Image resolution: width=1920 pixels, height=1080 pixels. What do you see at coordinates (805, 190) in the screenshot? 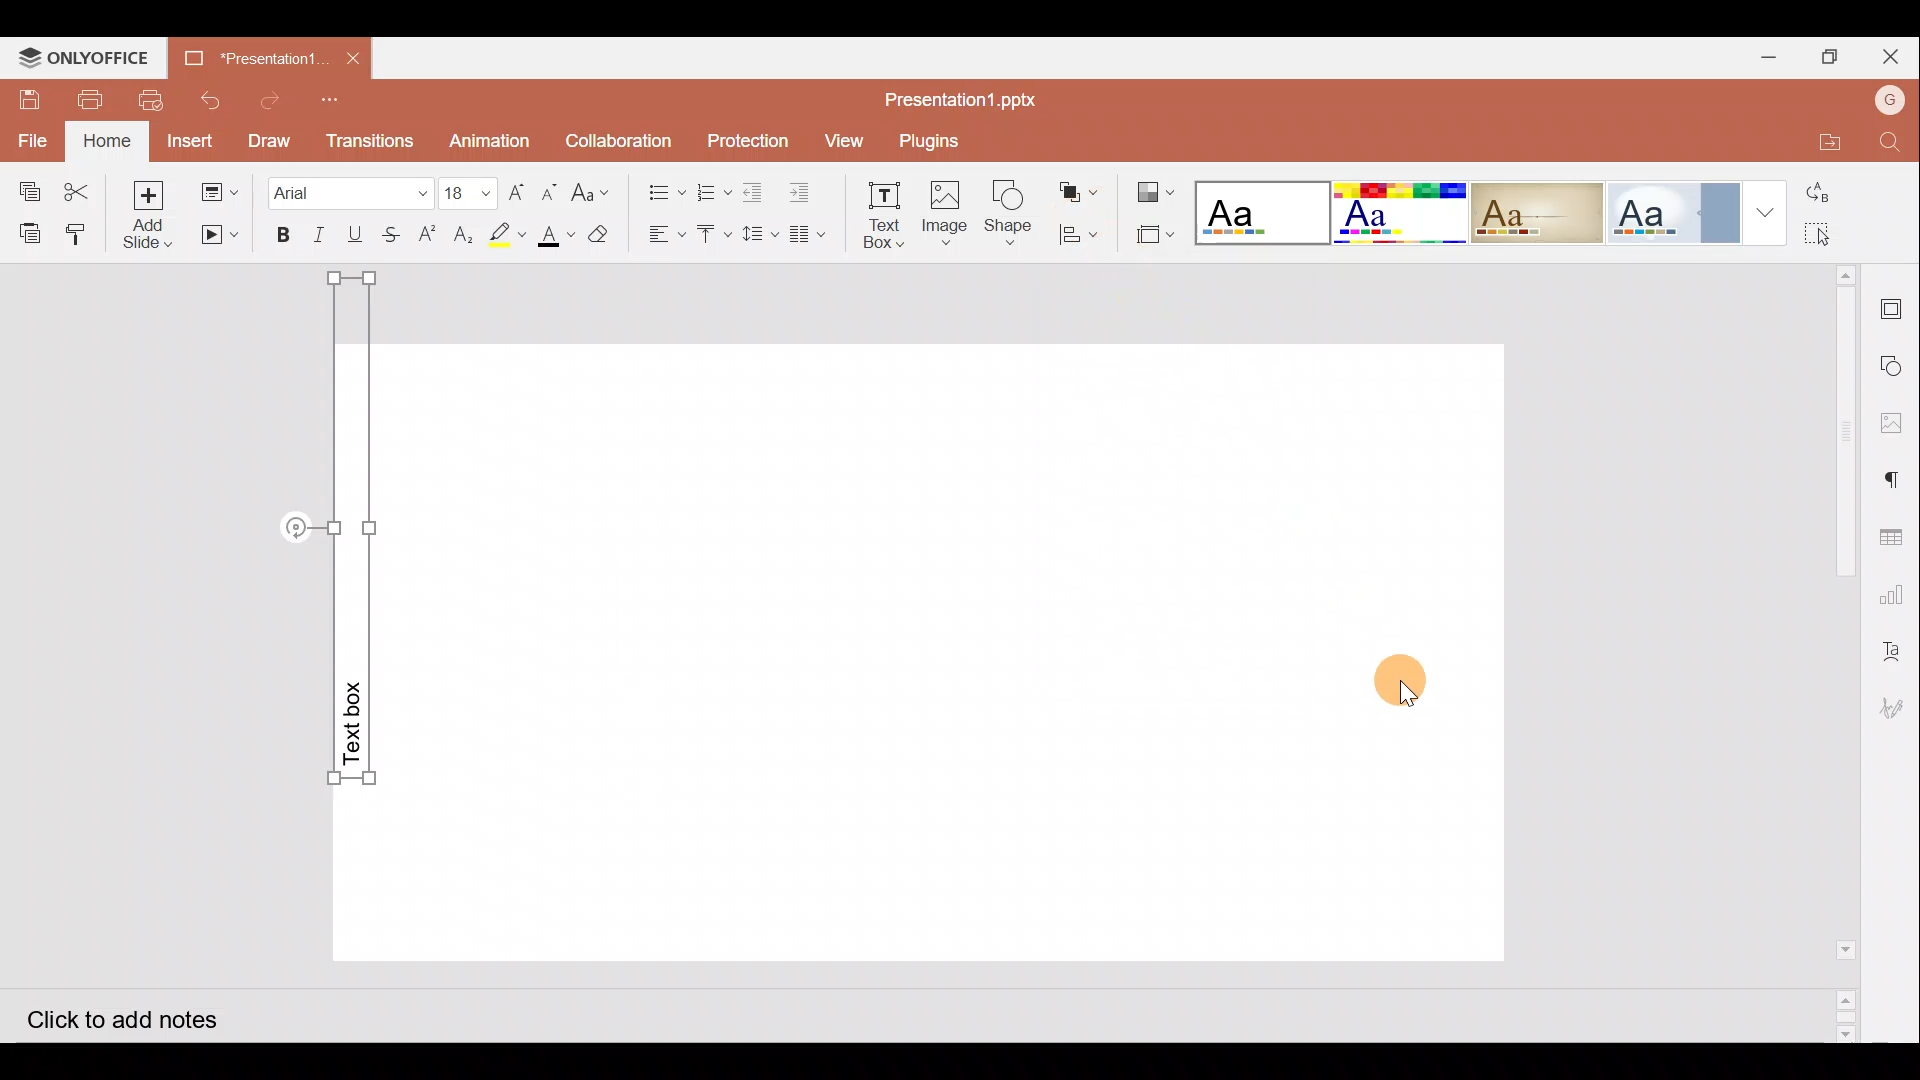
I see `Increase indent` at bounding box center [805, 190].